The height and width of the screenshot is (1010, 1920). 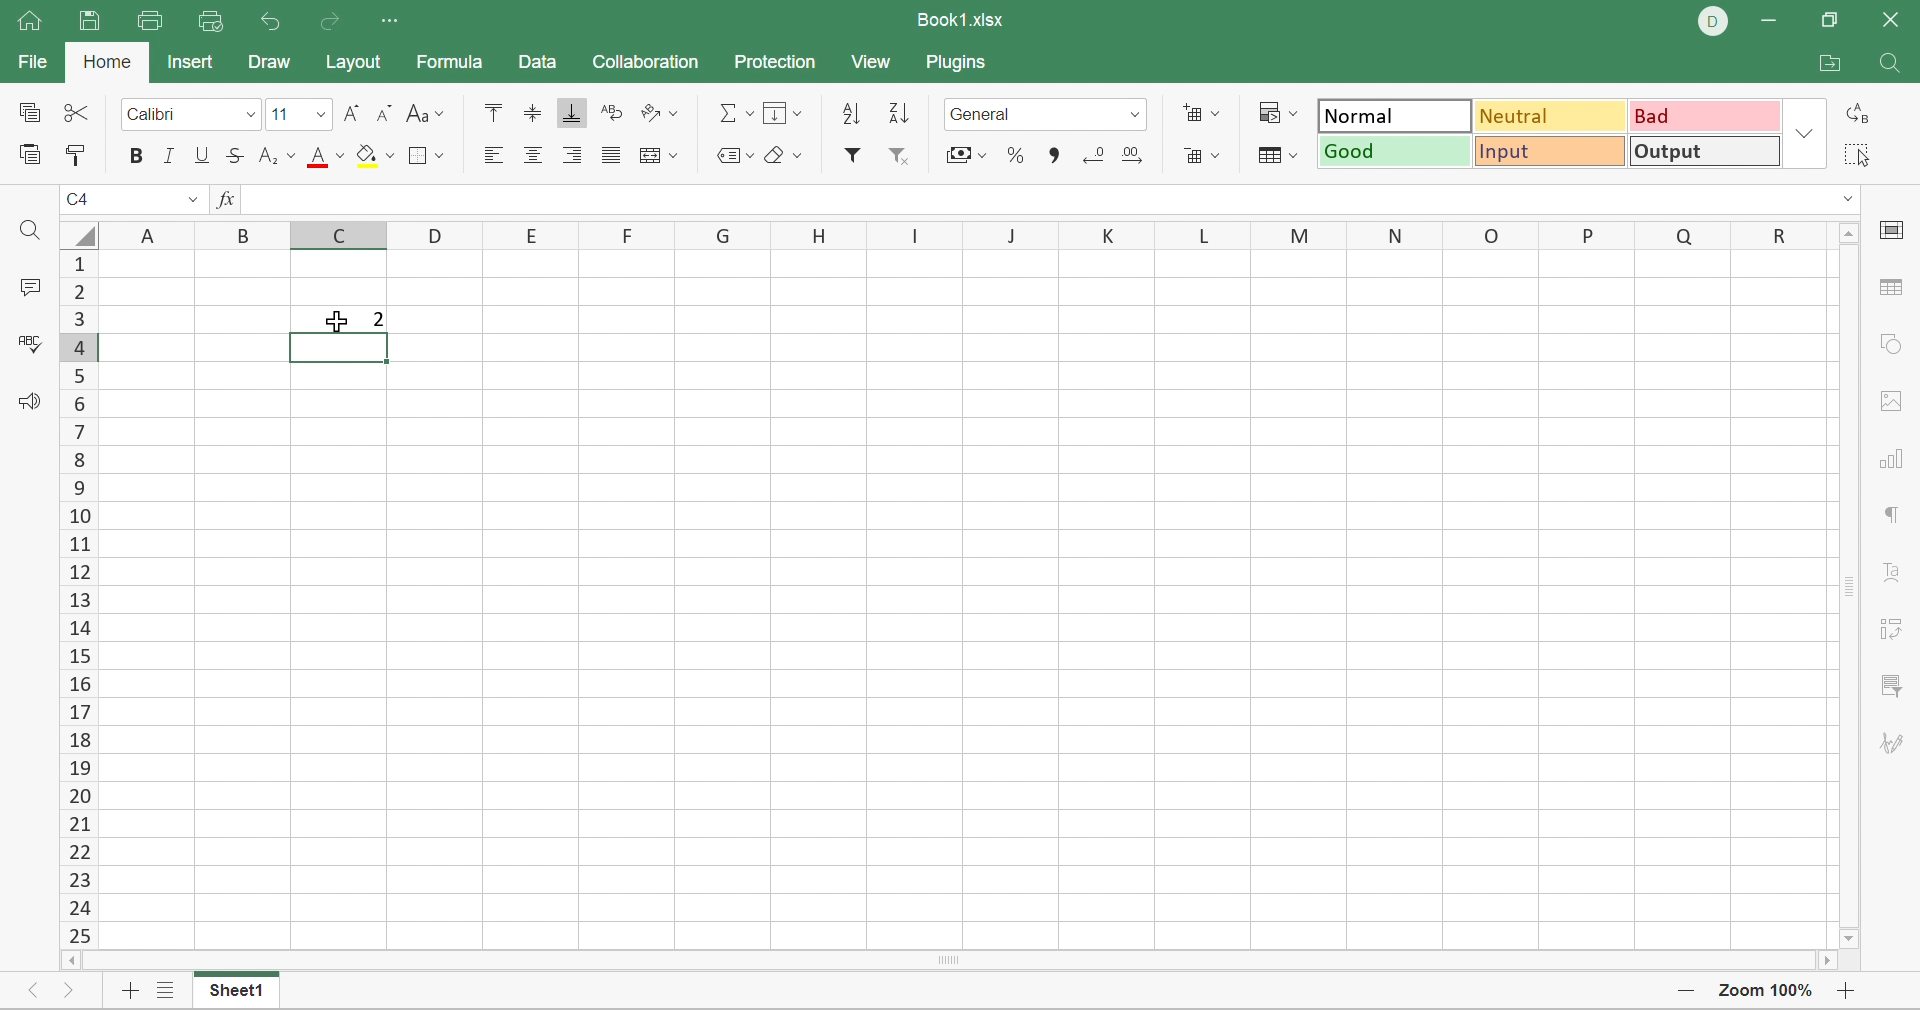 What do you see at coordinates (137, 156) in the screenshot?
I see `Bold` at bounding box center [137, 156].